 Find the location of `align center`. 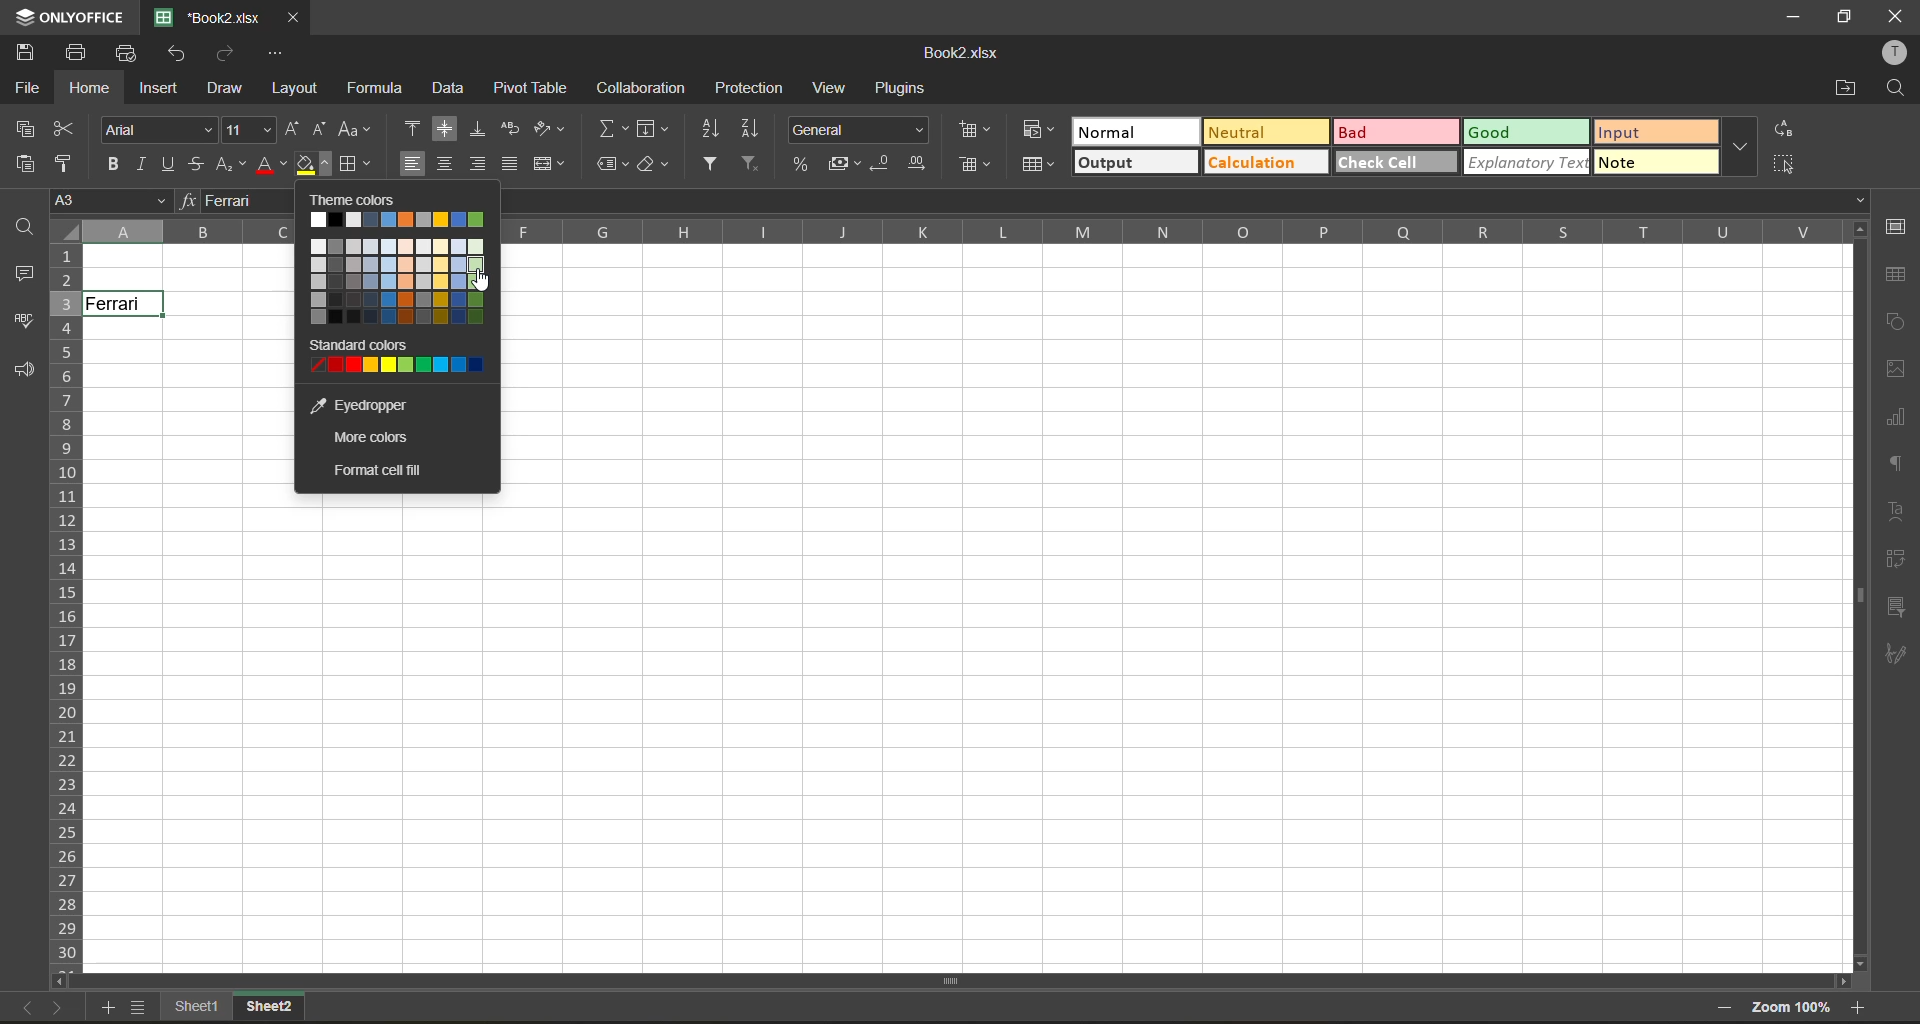

align center is located at coordinates (445, 164).